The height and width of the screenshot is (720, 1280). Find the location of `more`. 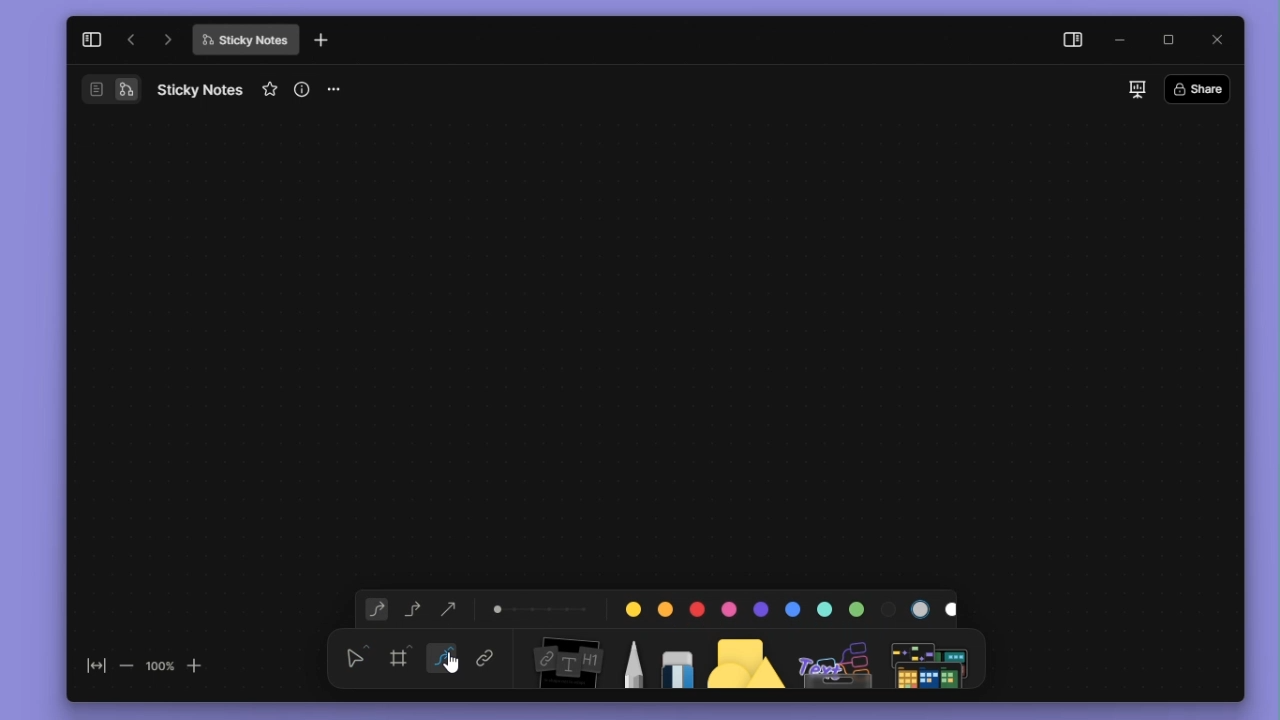

more is located at coordinates (341, 90).